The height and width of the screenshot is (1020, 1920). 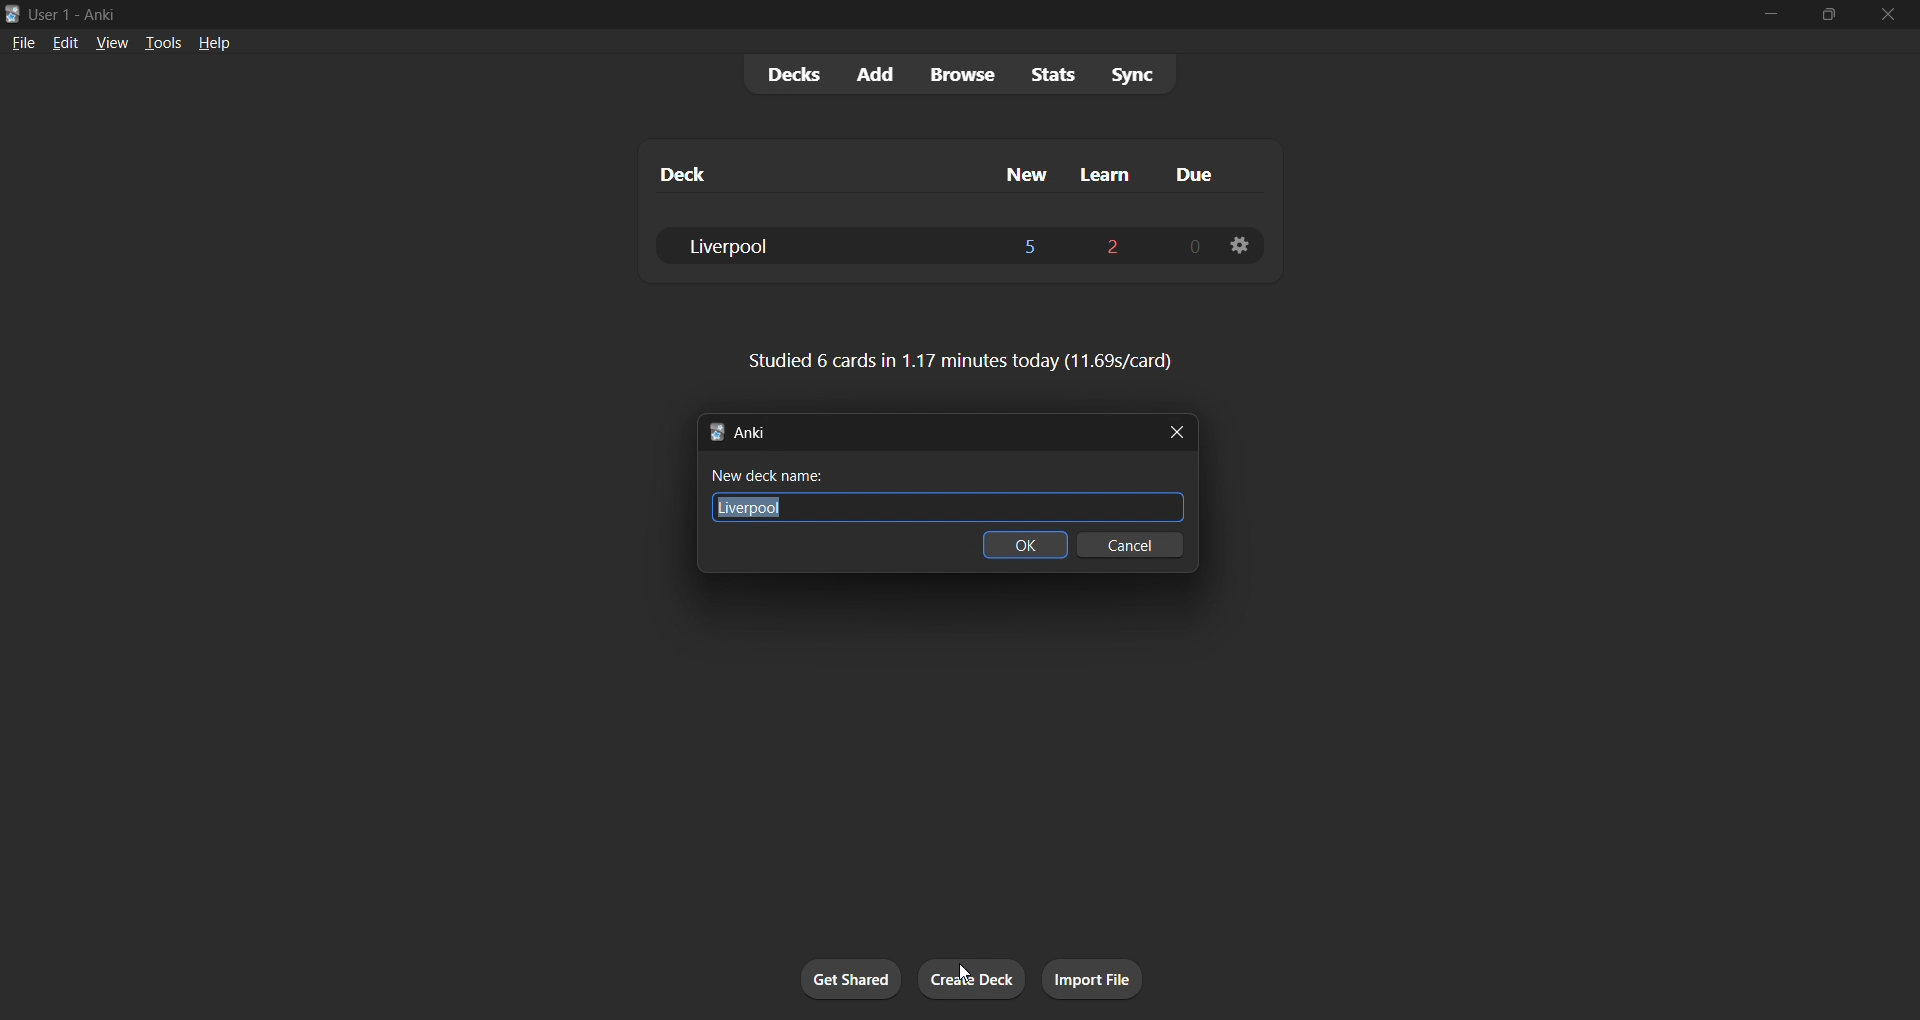 I want to click on card stats, so click(x=962, y=361).